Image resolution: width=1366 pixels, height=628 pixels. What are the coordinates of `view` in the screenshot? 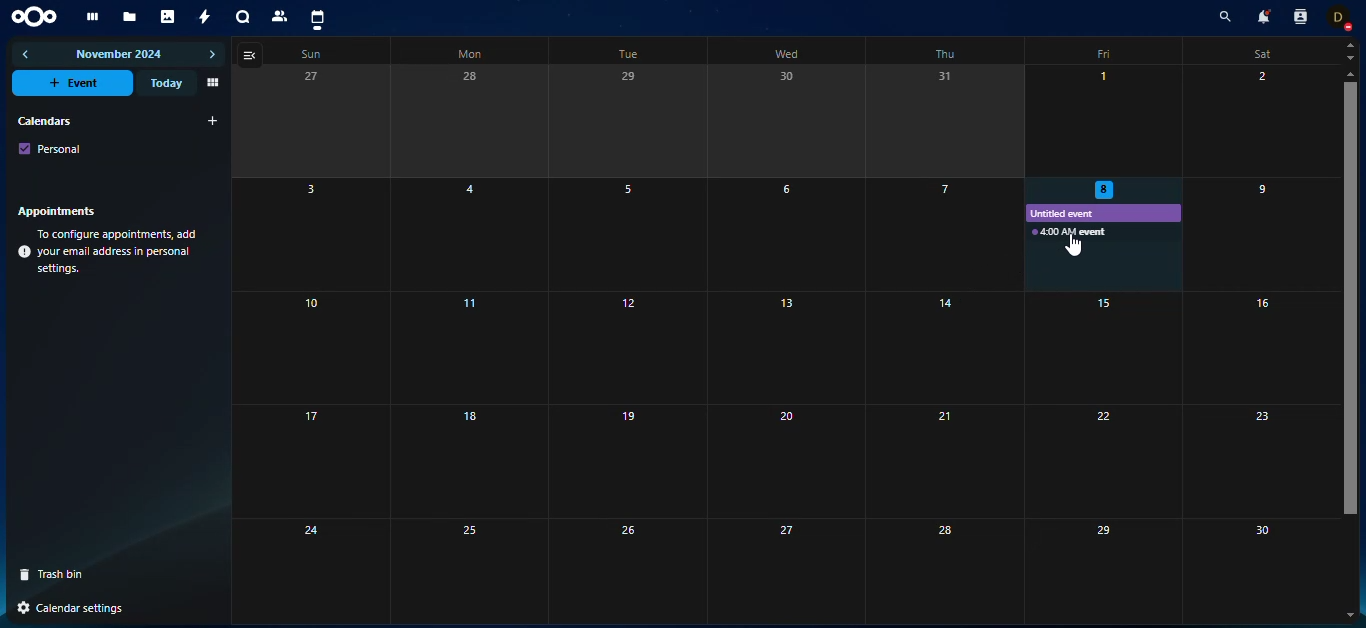 It's located at (252, 55).